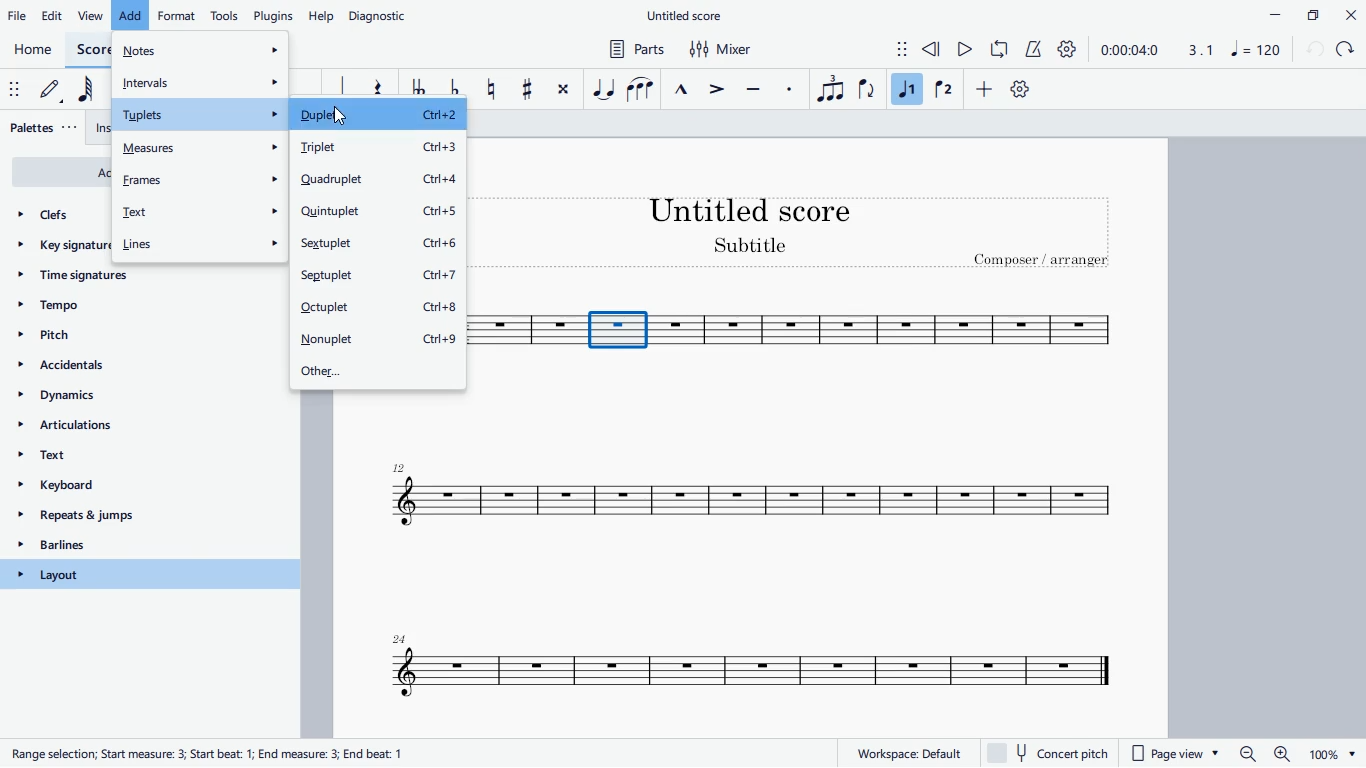 This screenshot has width=1366, height=768. What do you see at coordinates (200, 179) in the screenshot?
I see `frames` at bounding box center [200, 179].